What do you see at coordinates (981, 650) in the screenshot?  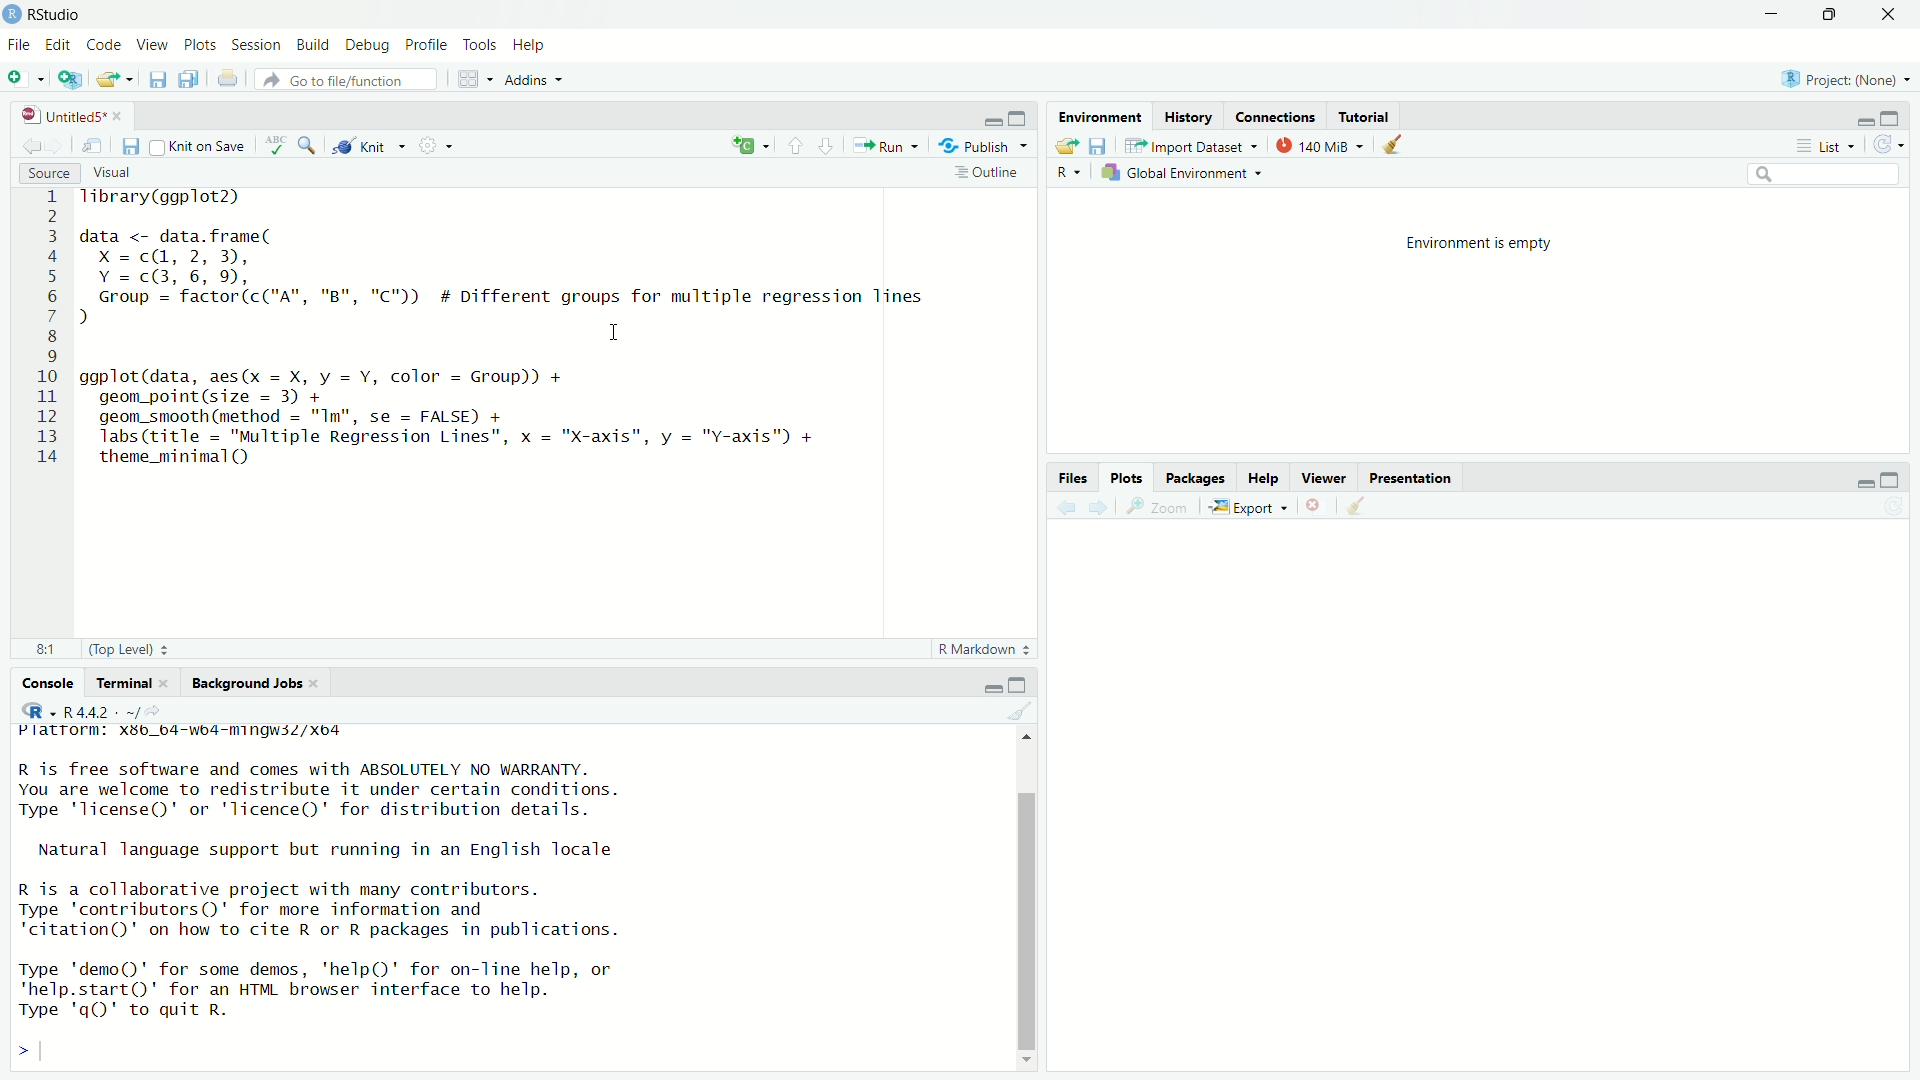 I see `R Markdown` at bounding box center [981, 650].